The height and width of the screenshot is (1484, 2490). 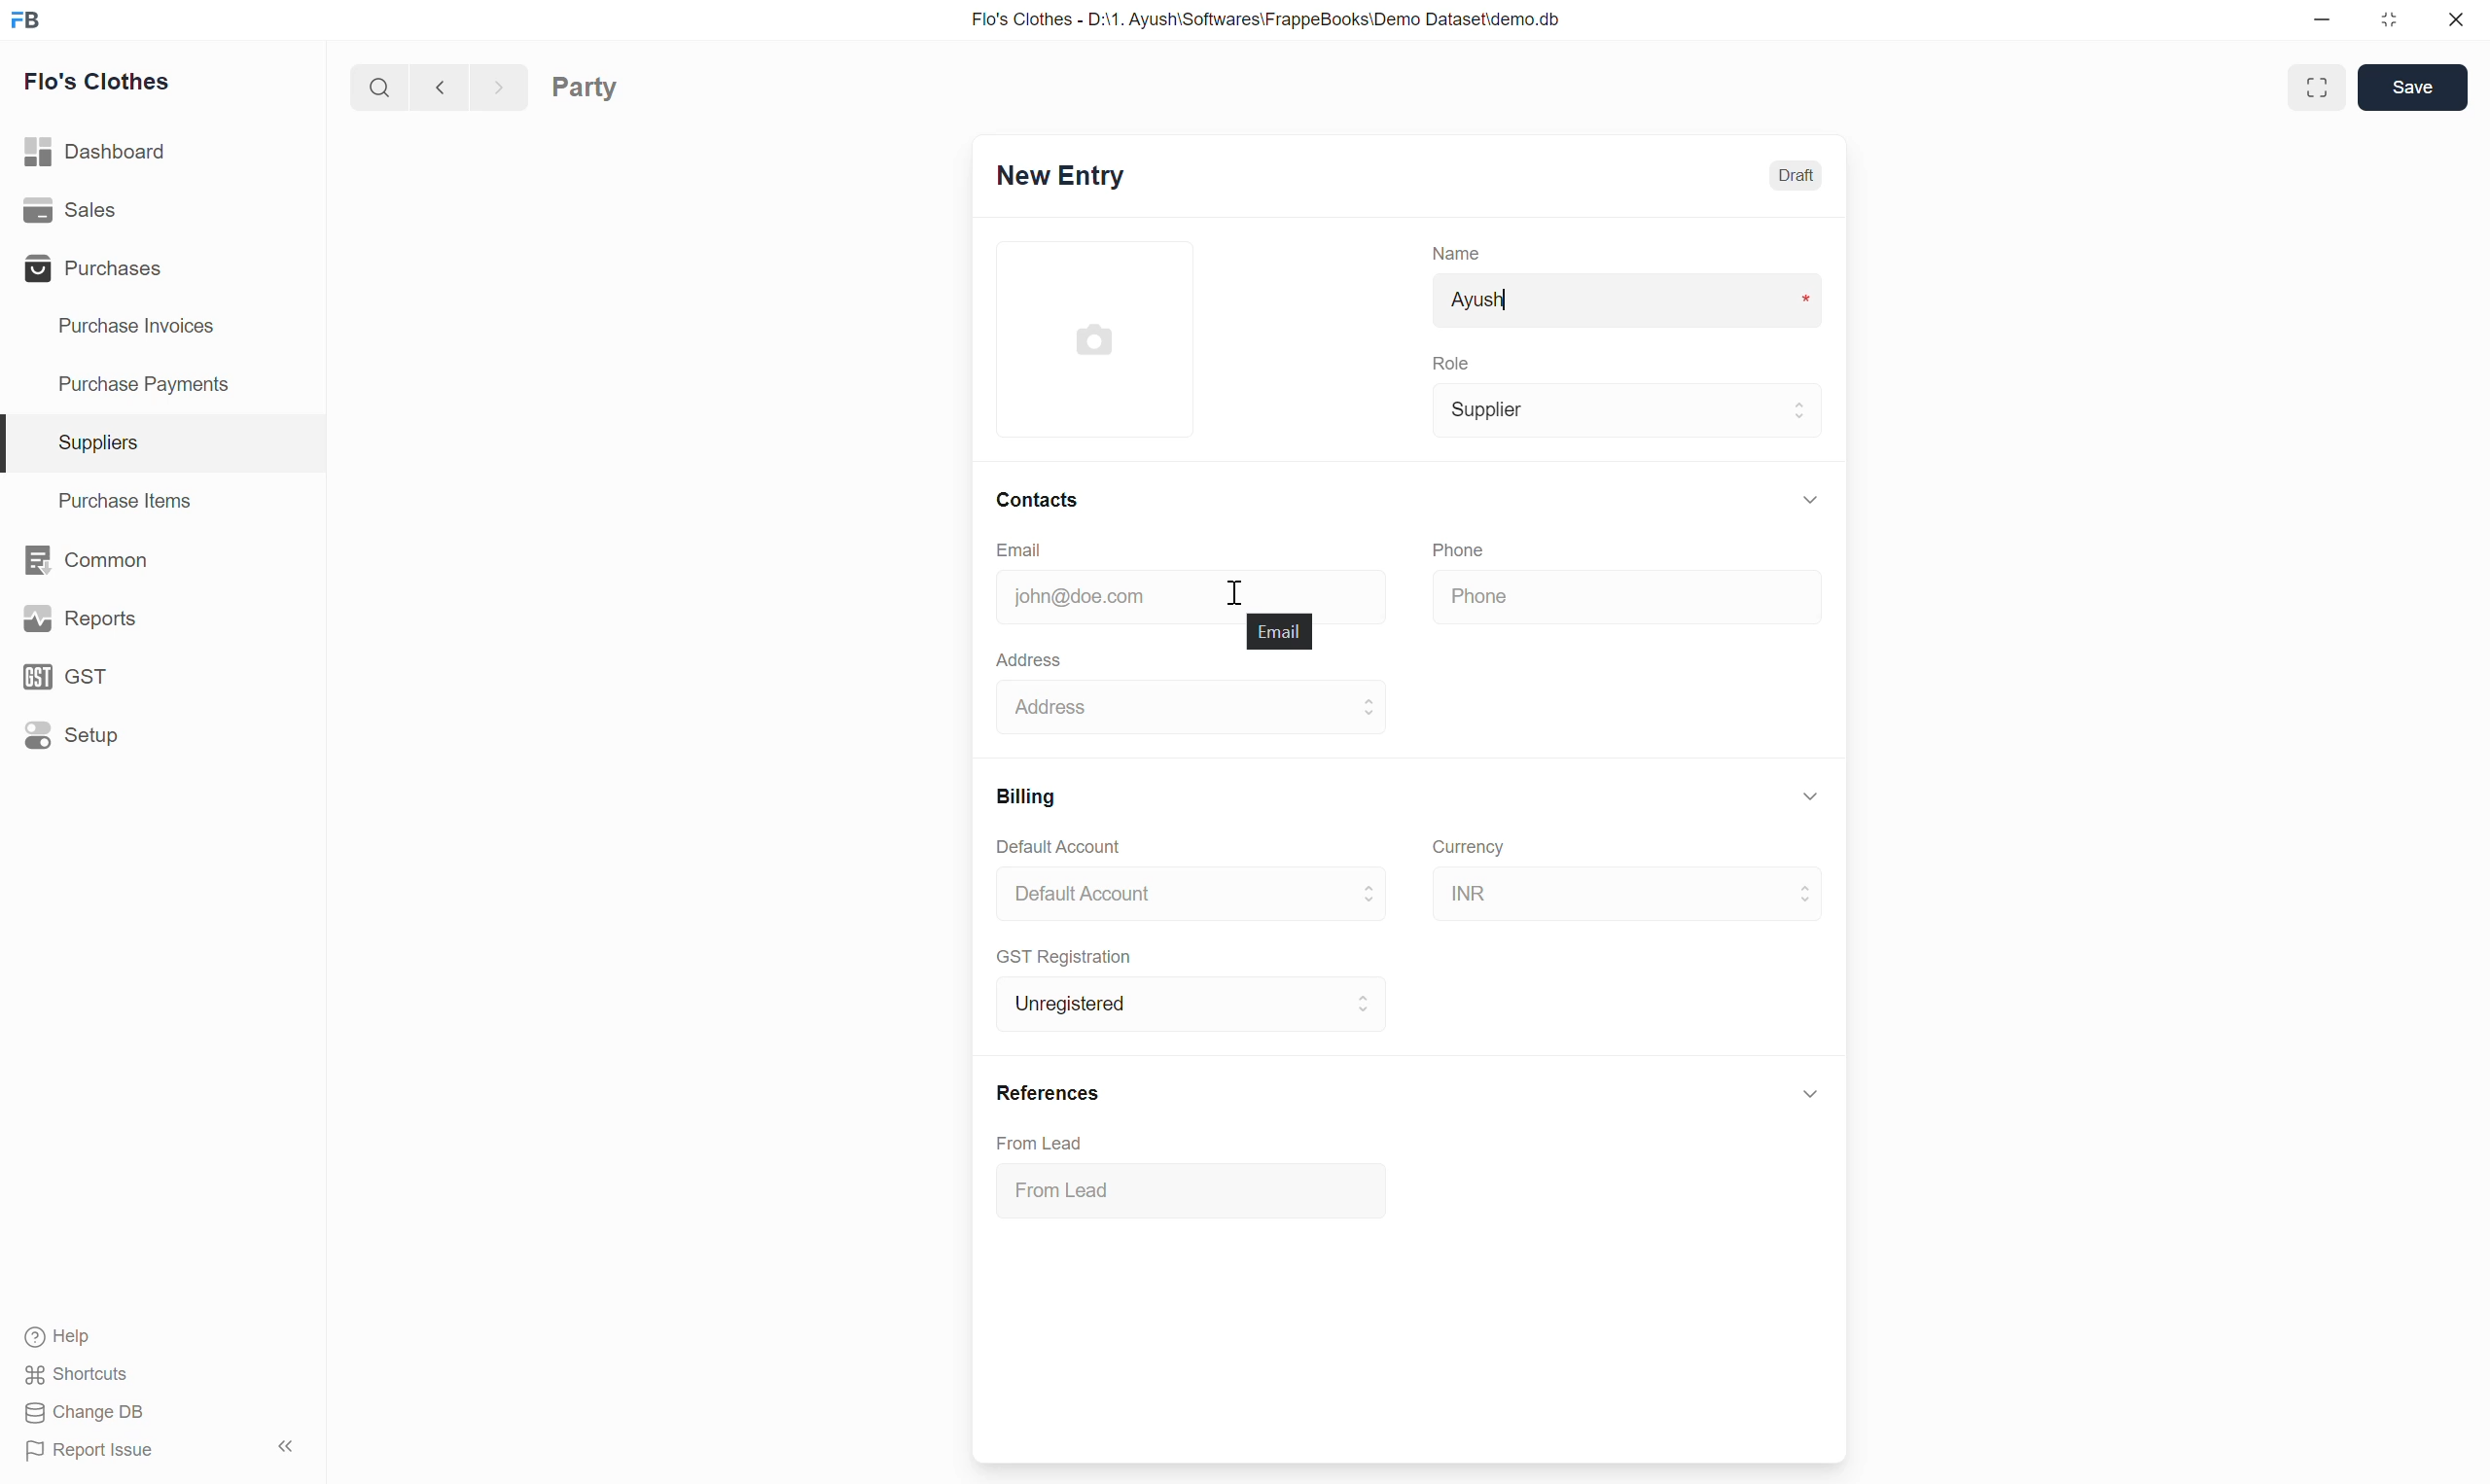 I want to click on Minimize, so click(x=2322, y=19).